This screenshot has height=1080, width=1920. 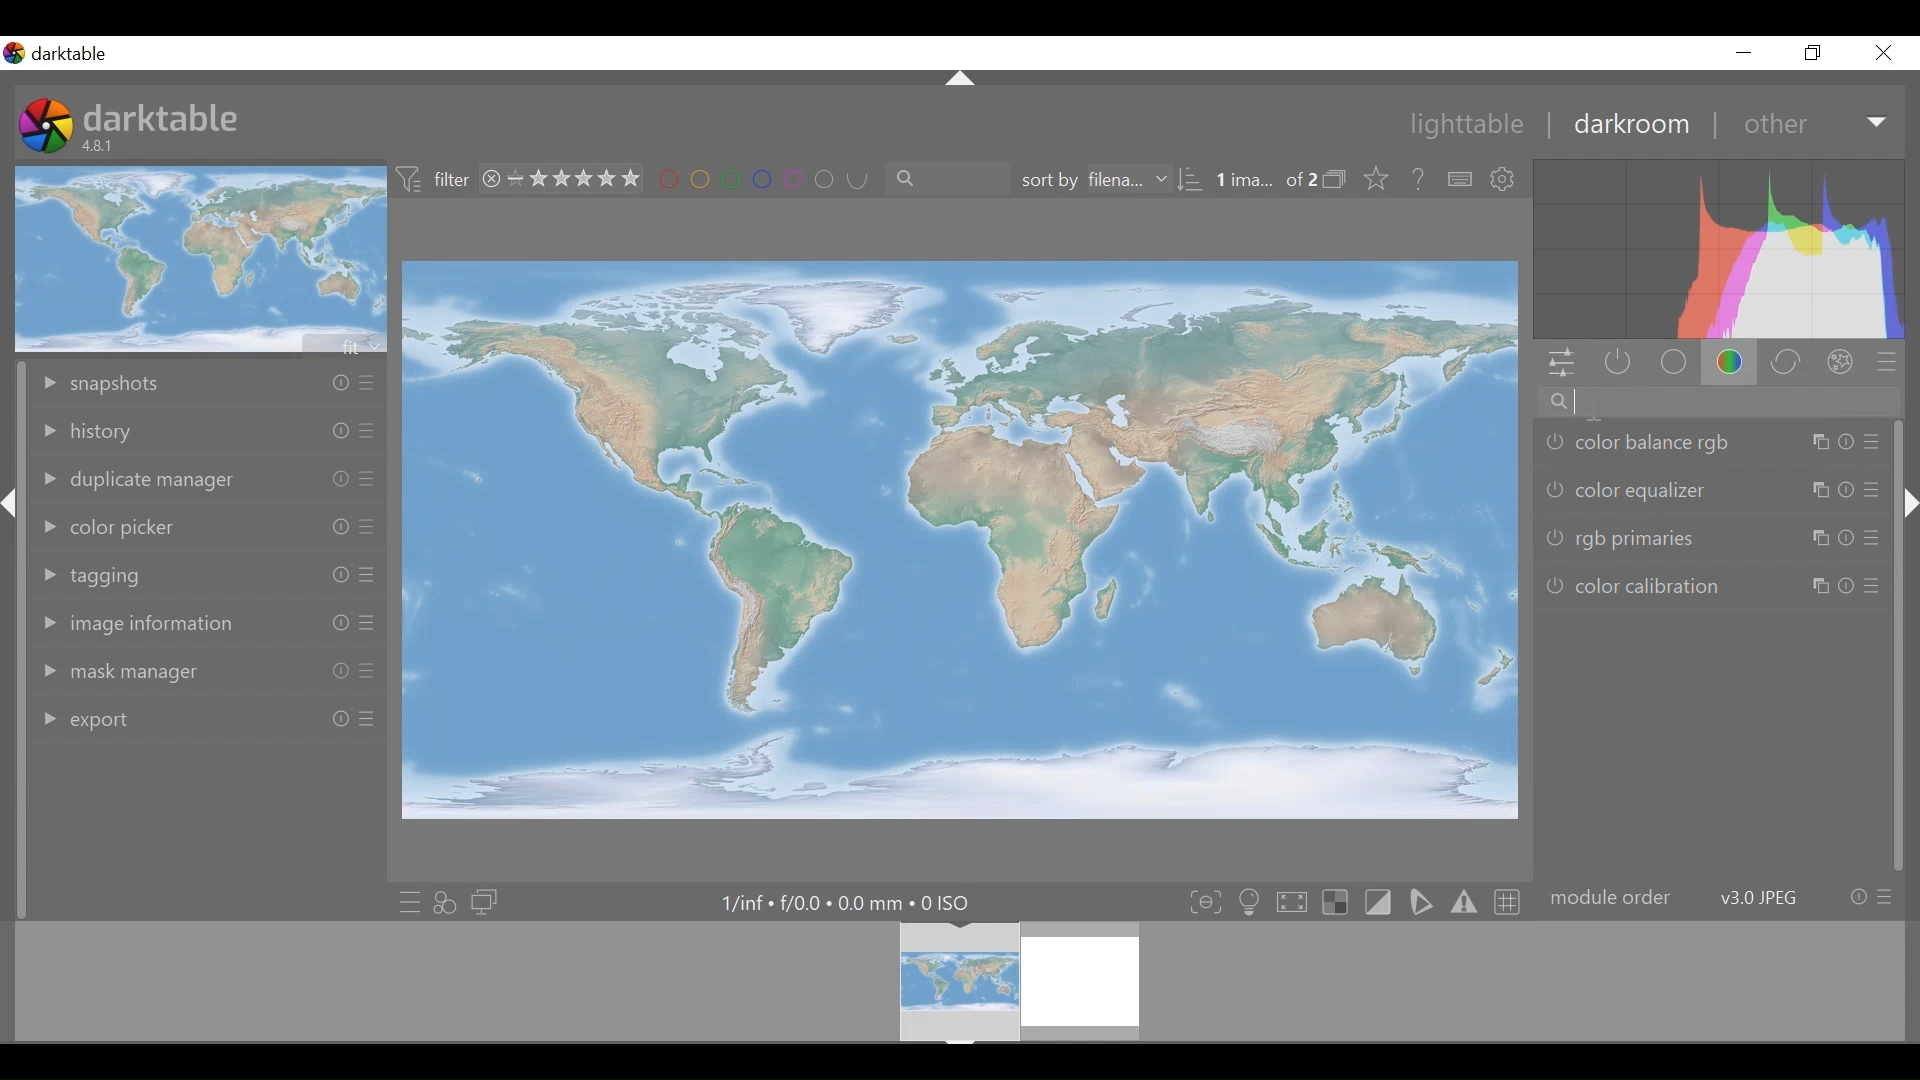 I want to click on Help, so click(x=1418, y=177).